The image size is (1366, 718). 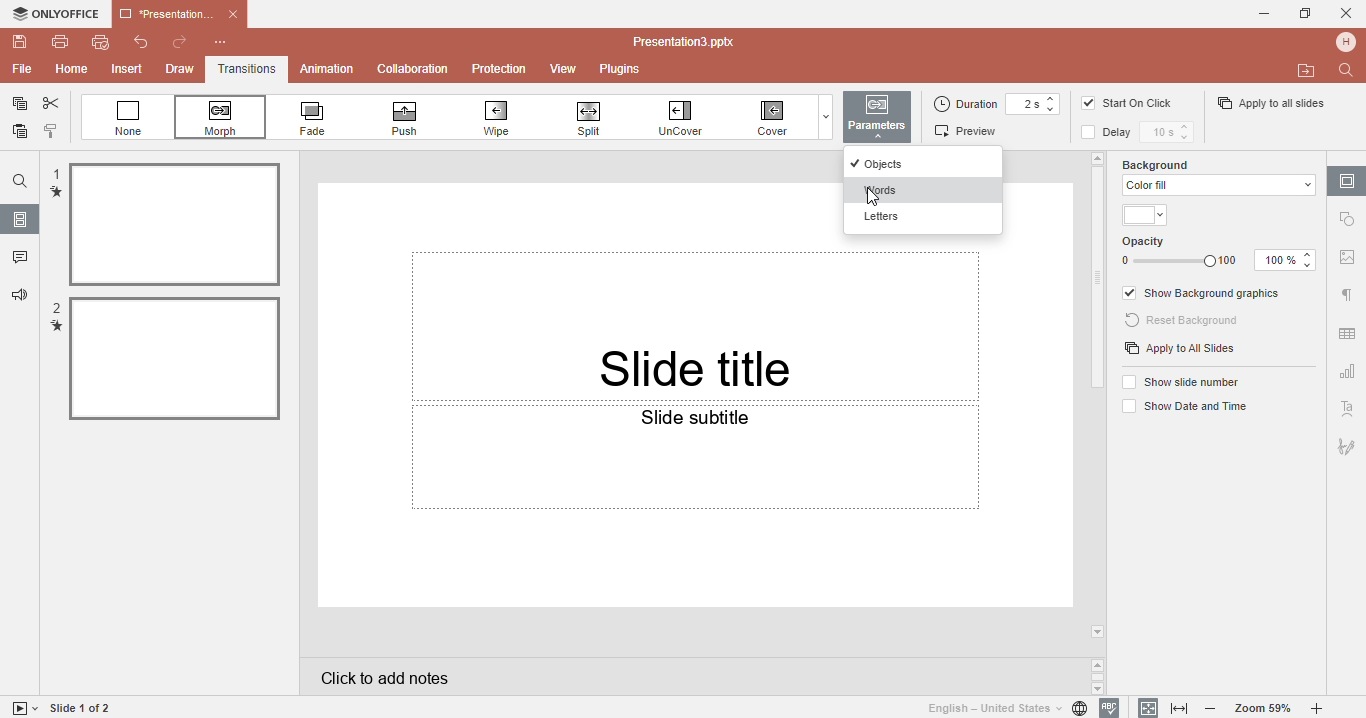 I want to click on Fade, so click(x=325, y=118).